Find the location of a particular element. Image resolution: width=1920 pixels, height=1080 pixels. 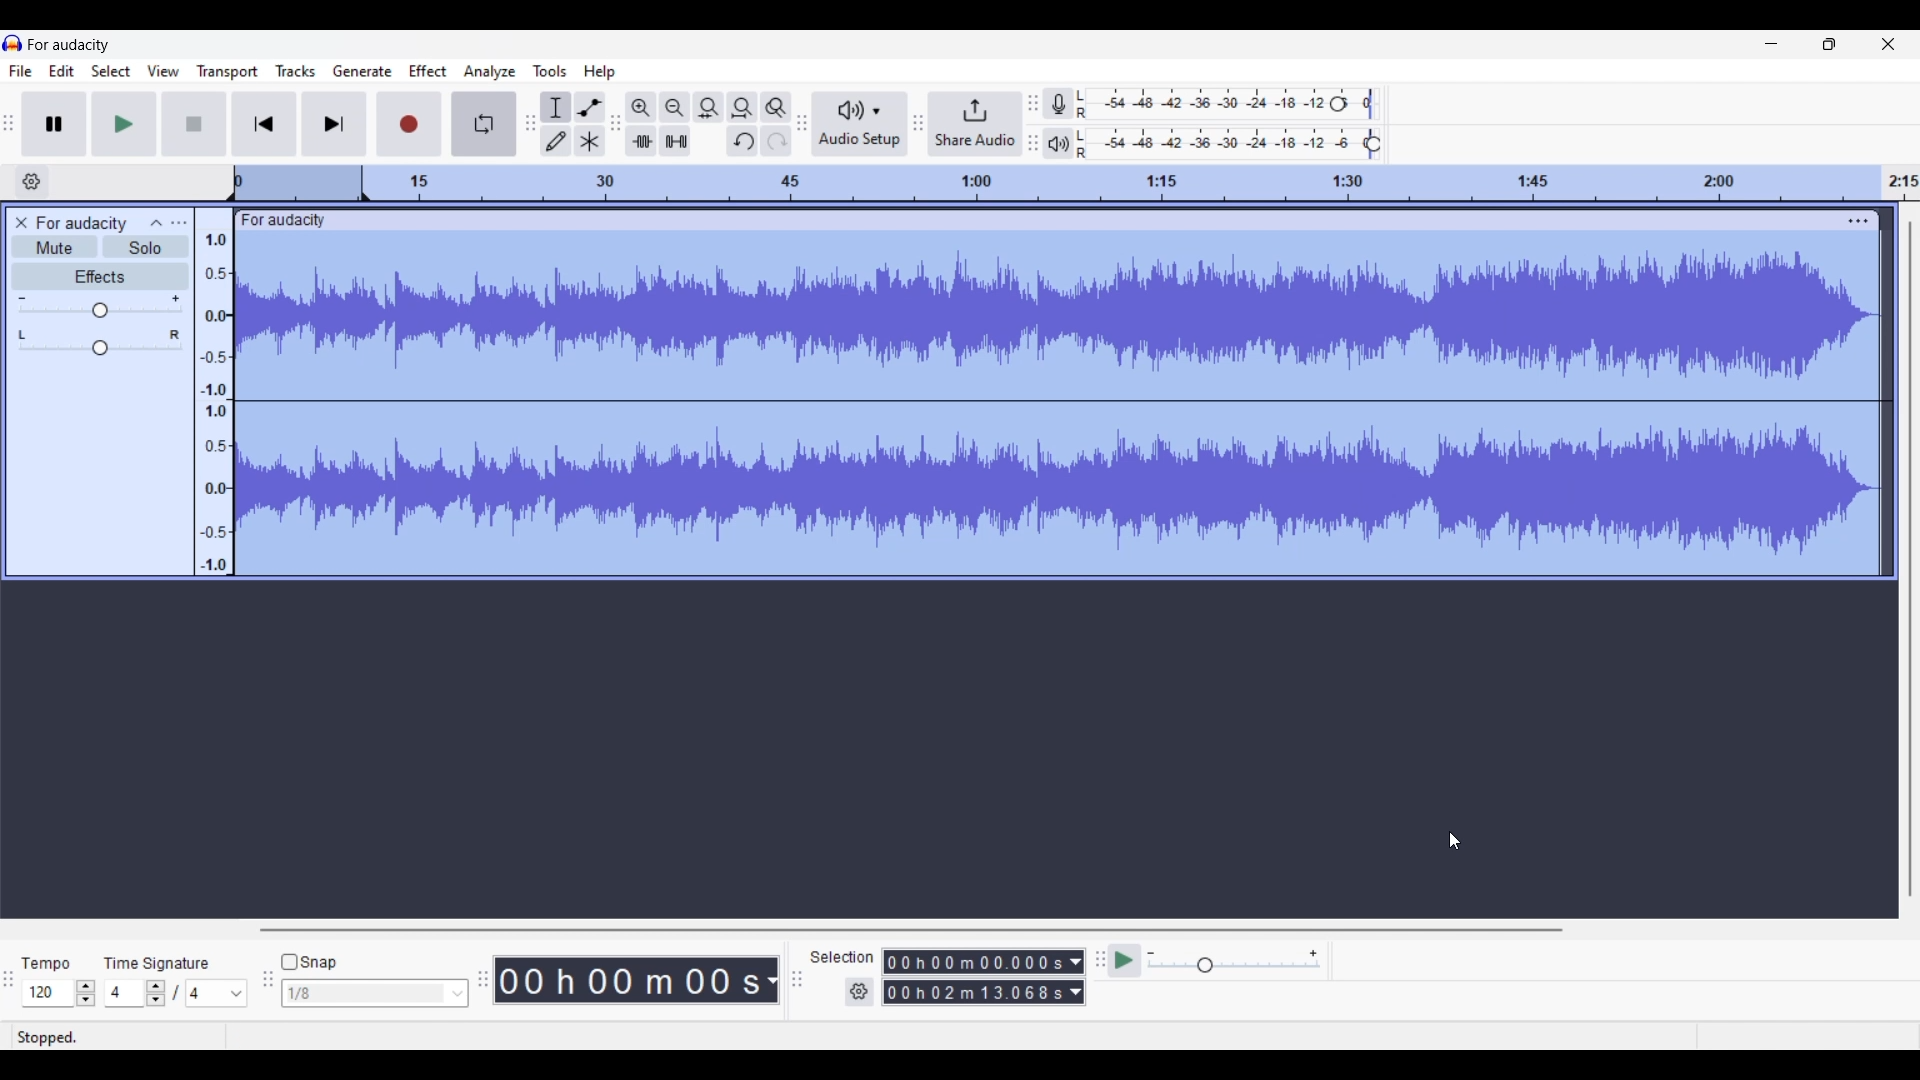

Skip/Select to start is located at coordinates (264, 124).